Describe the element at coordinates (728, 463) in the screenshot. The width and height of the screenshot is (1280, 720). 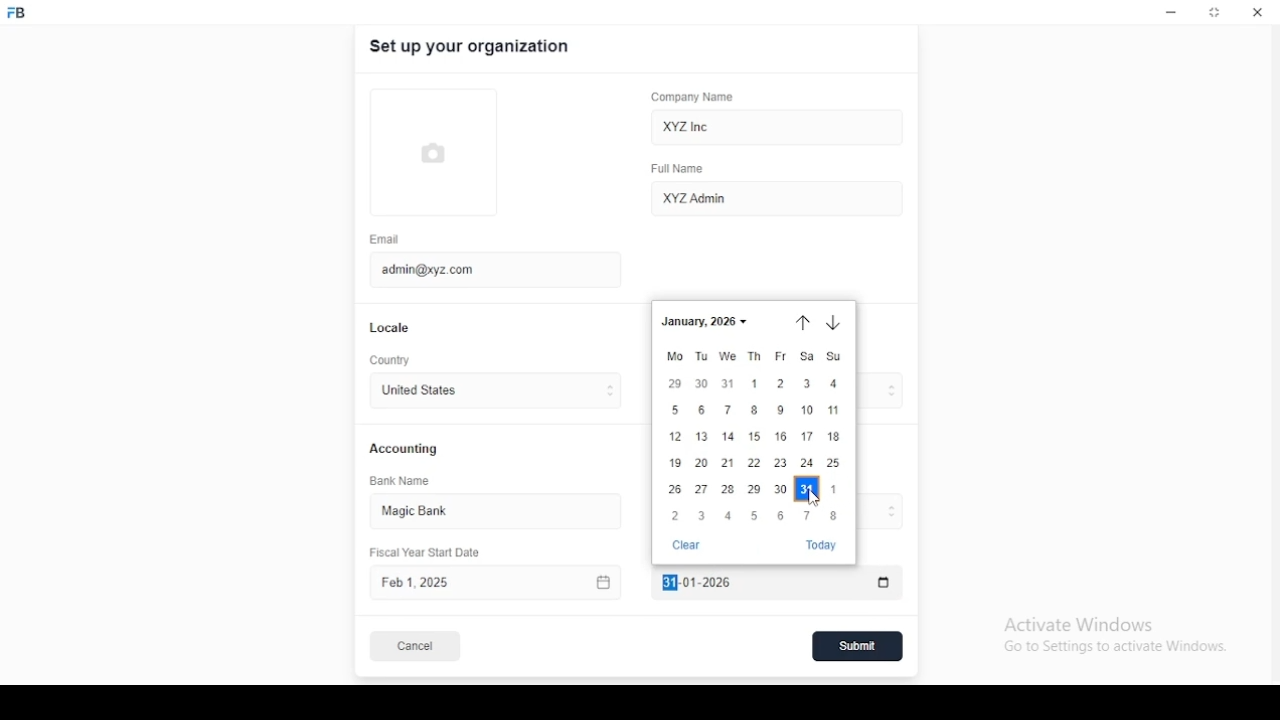
I see `21` at that location.